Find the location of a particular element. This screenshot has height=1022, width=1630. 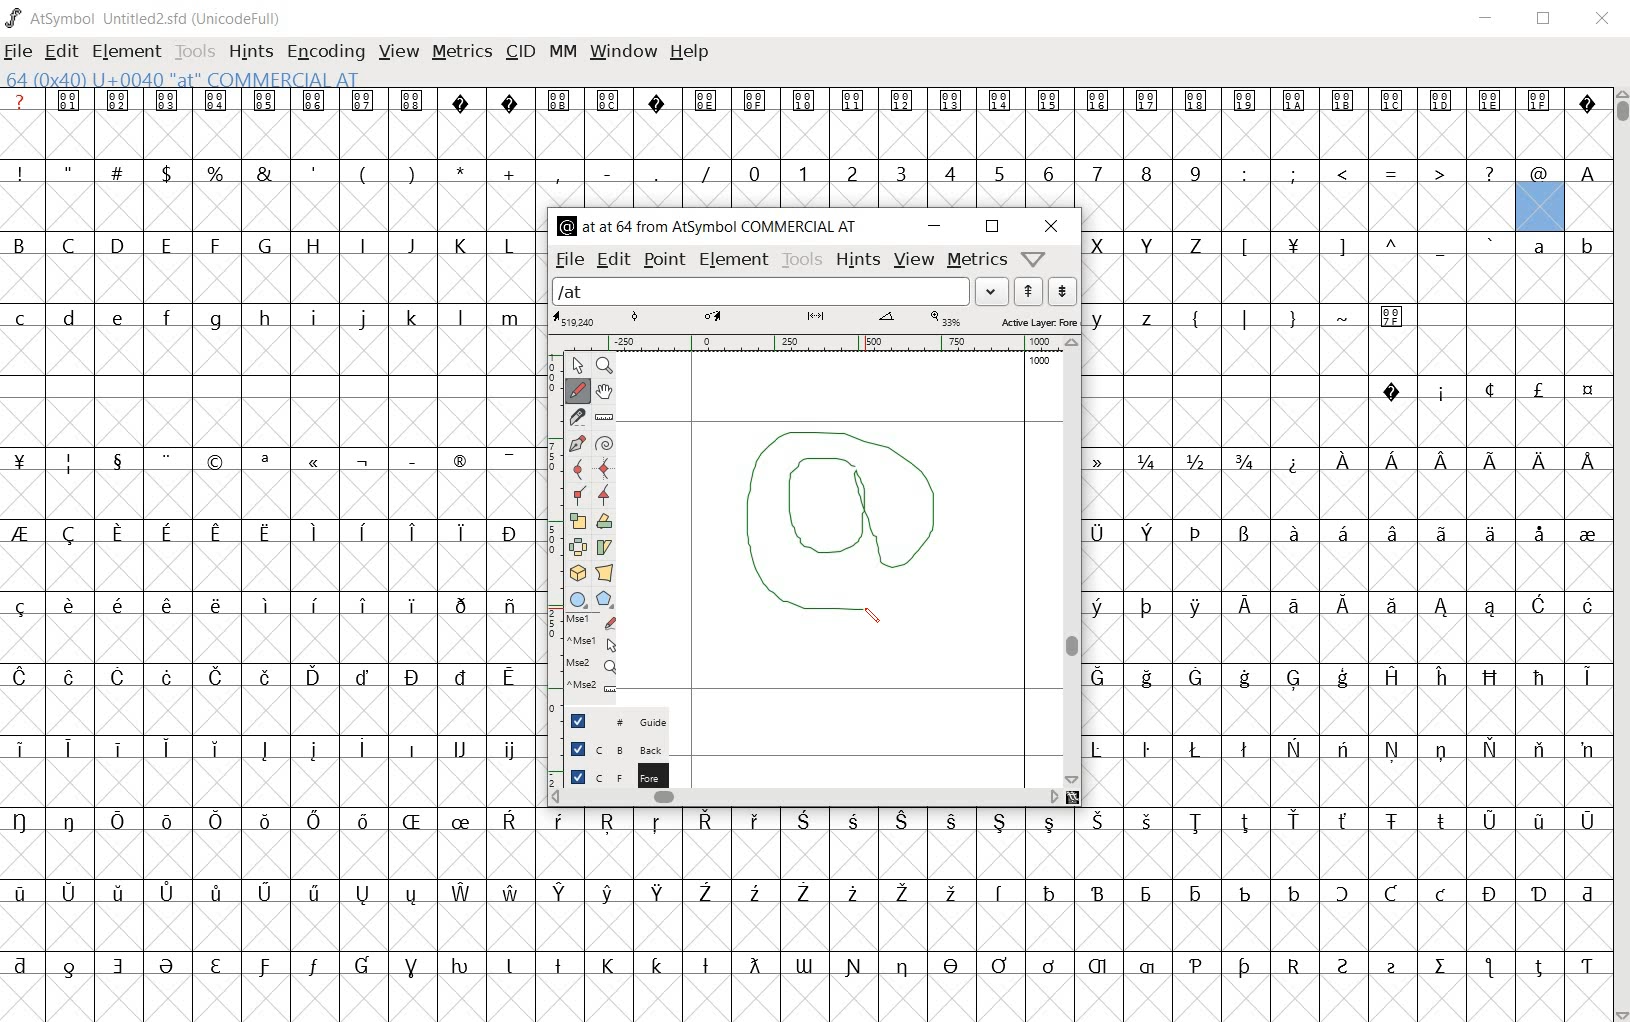

MINIMIZE is located at coordinates (1491, 23).